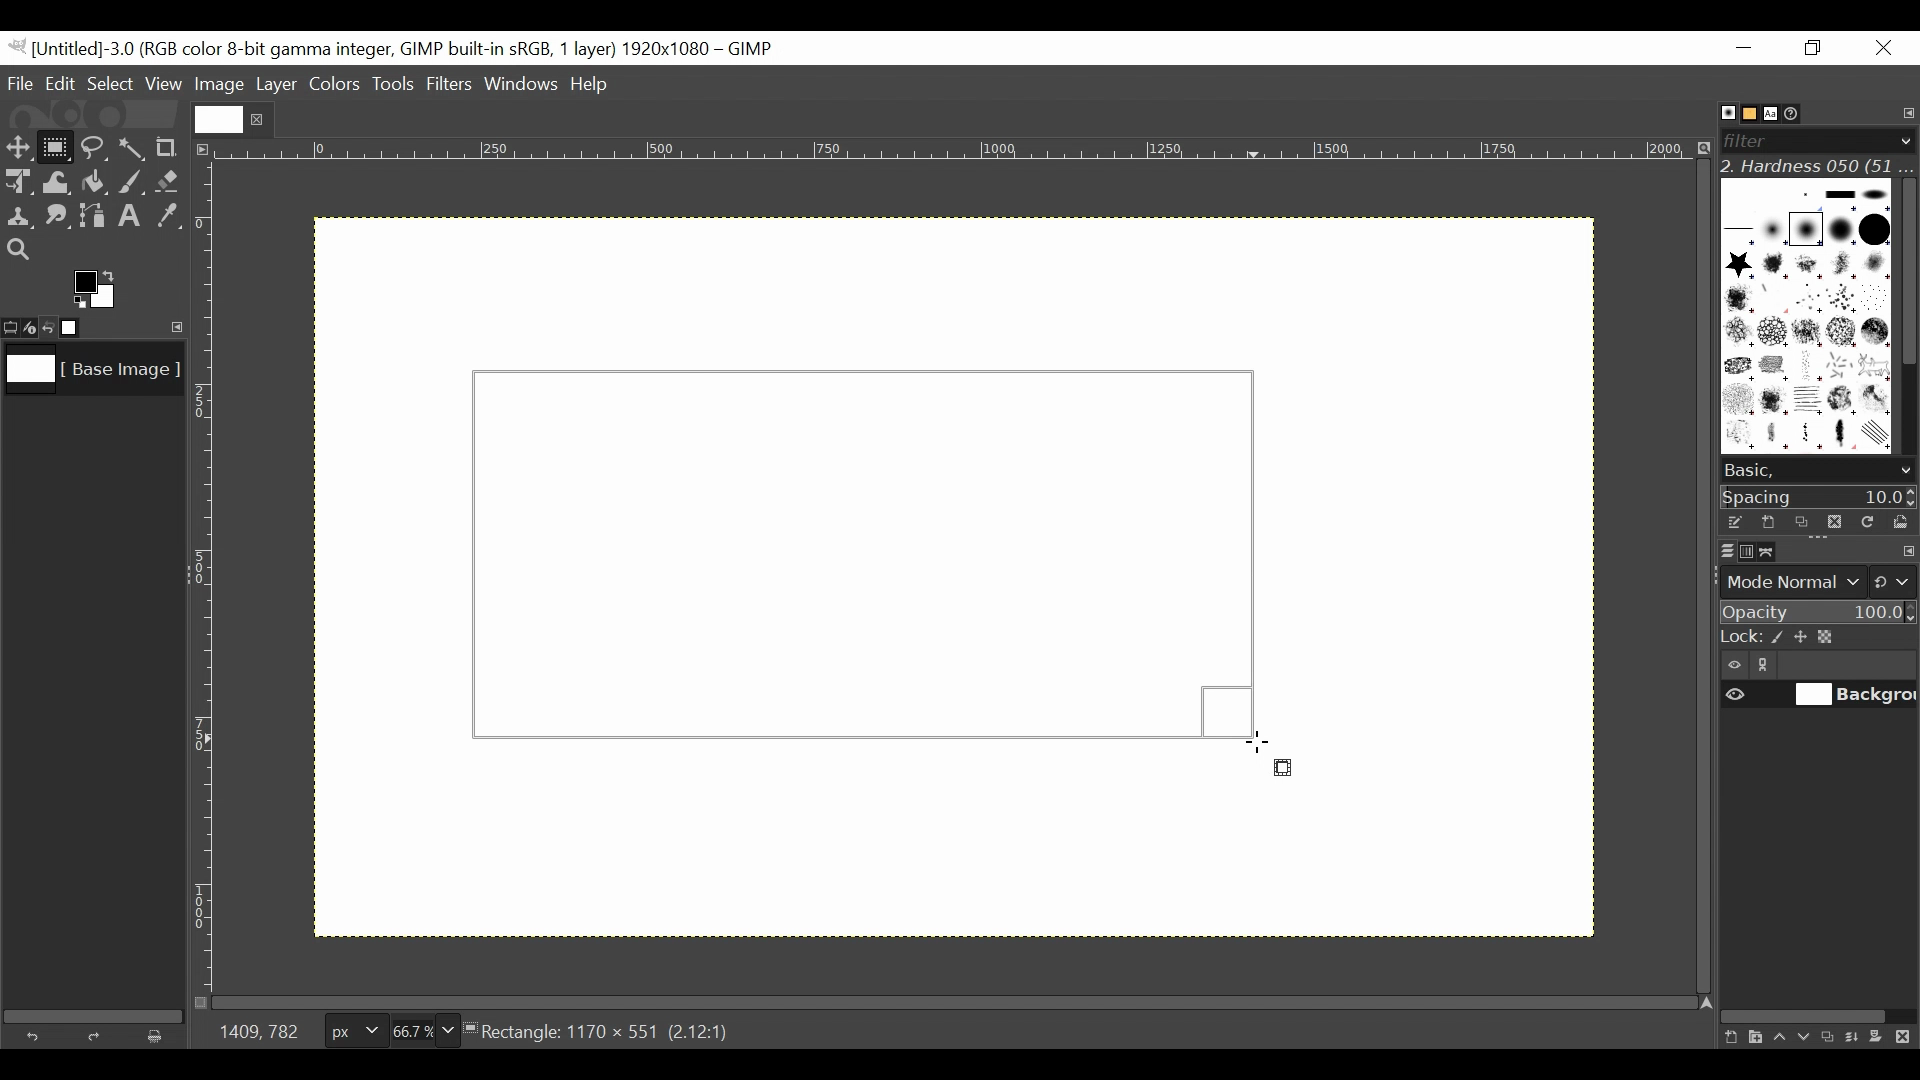  What do you see at coordinates (1882, 49) in the screenshot?
I see `Close` at bounding box center [1882, 49].